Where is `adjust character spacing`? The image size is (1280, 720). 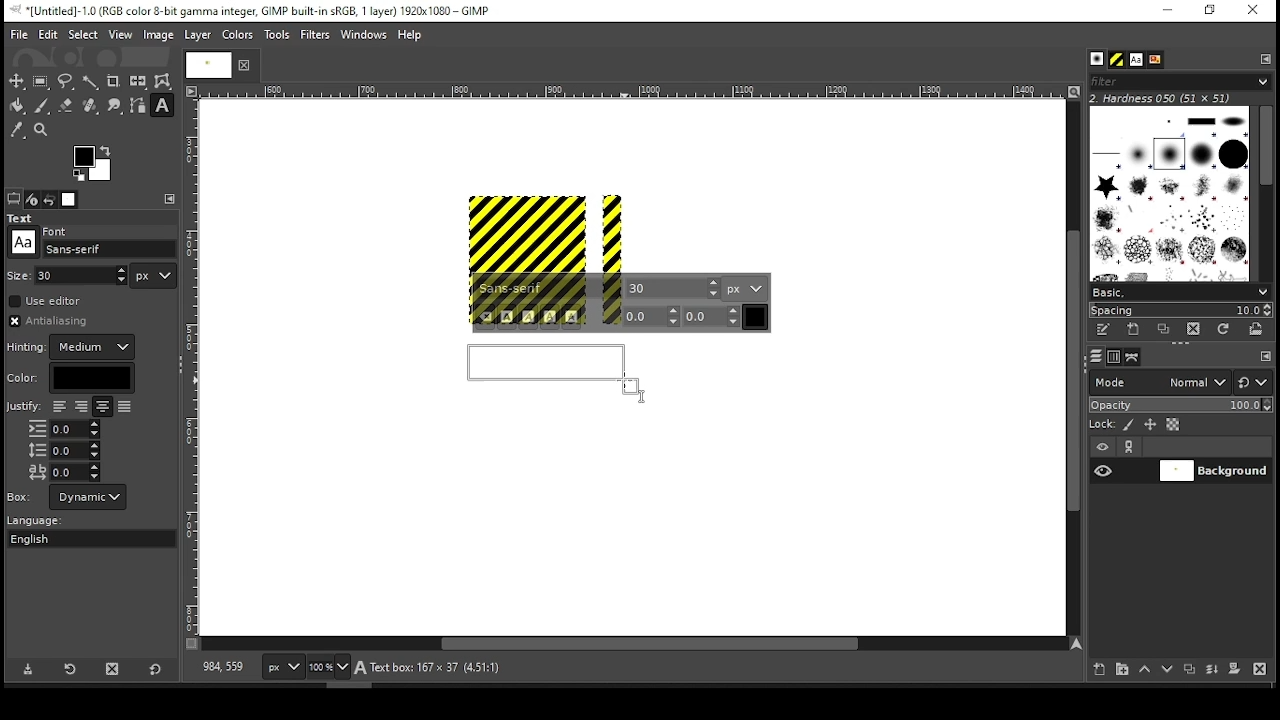 adjust character spacing is located at coordinates (63, 472).